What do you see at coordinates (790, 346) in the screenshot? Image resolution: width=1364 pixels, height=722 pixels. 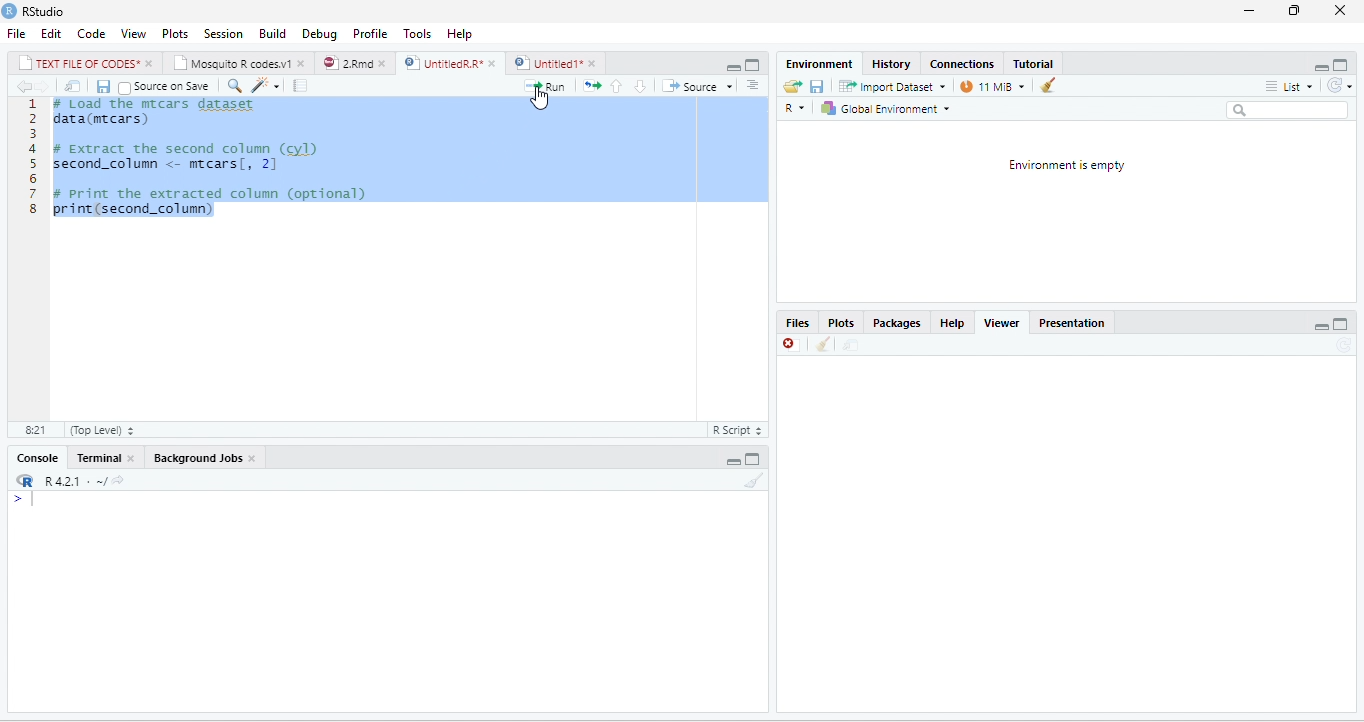 I see `close` at bounding box center [790, 346].